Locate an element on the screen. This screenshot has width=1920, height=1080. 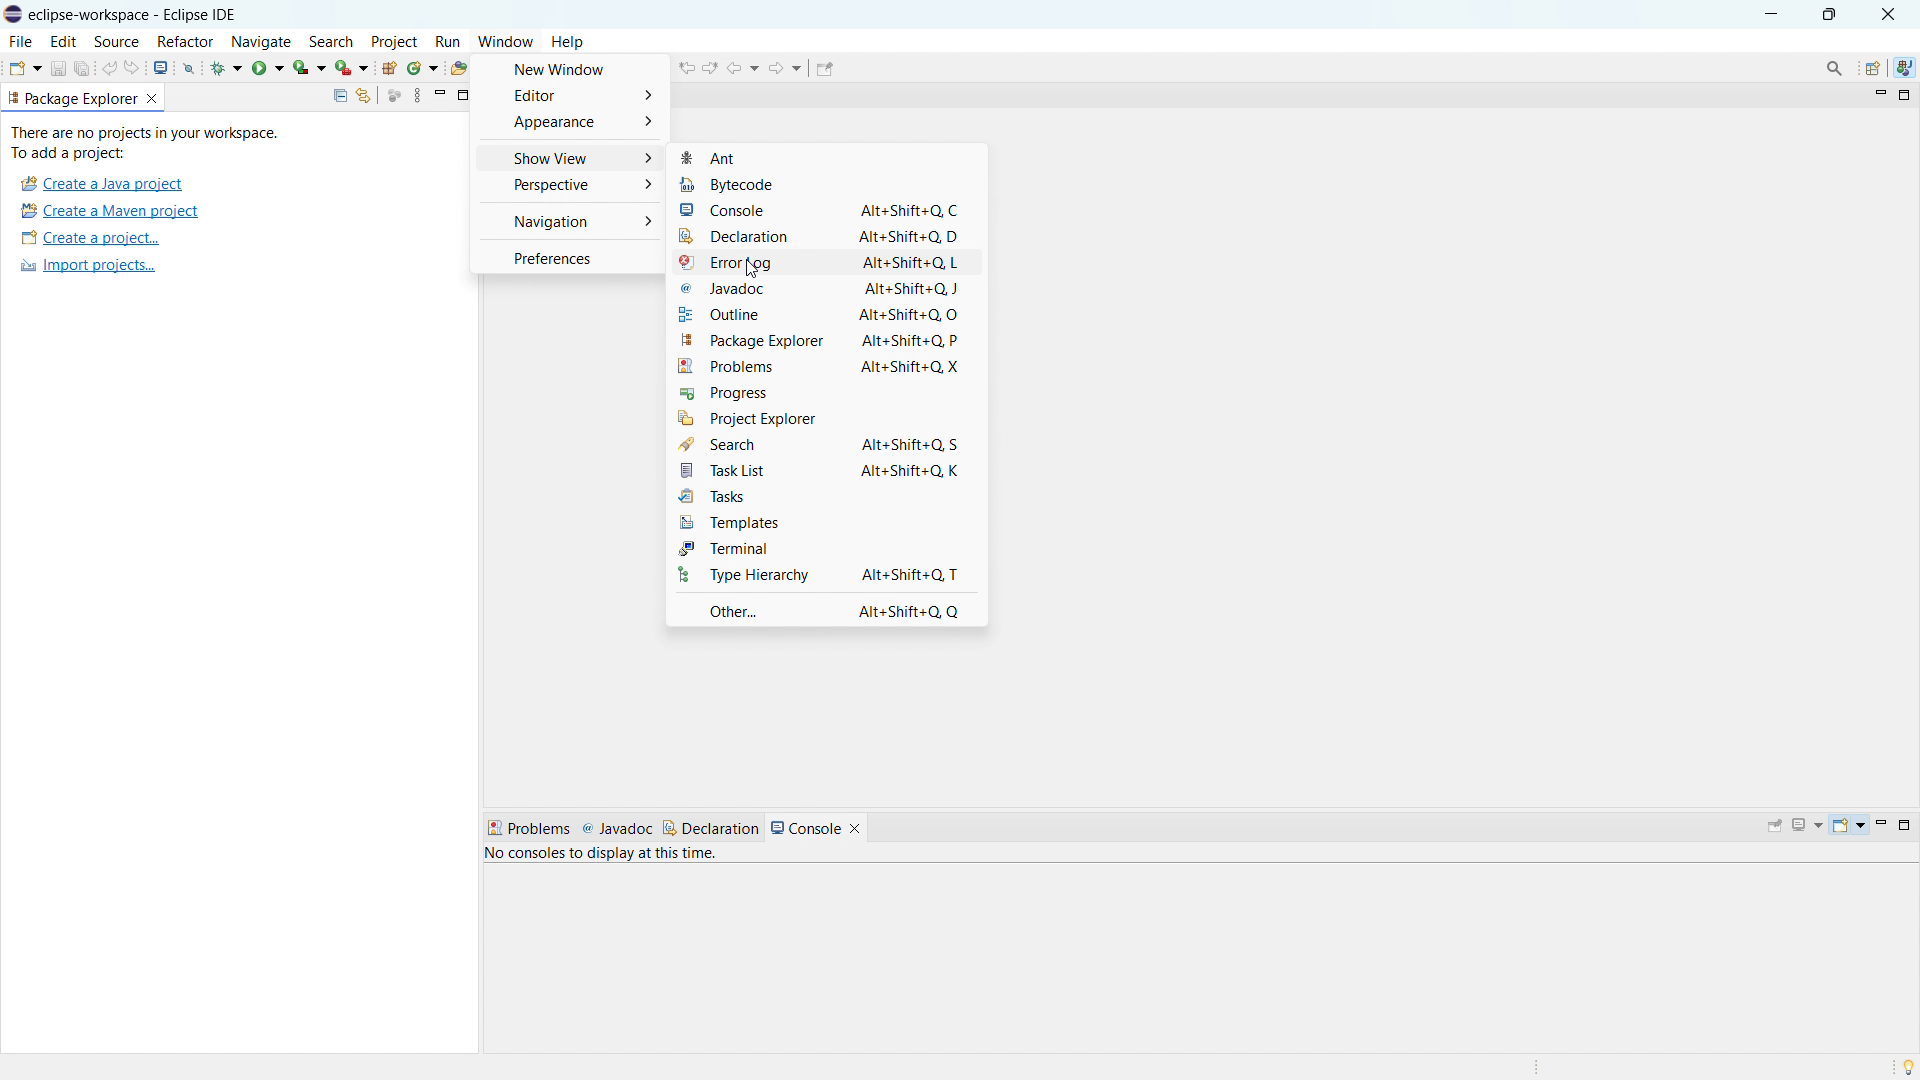
minimize is located at coordinates (1881, 824).